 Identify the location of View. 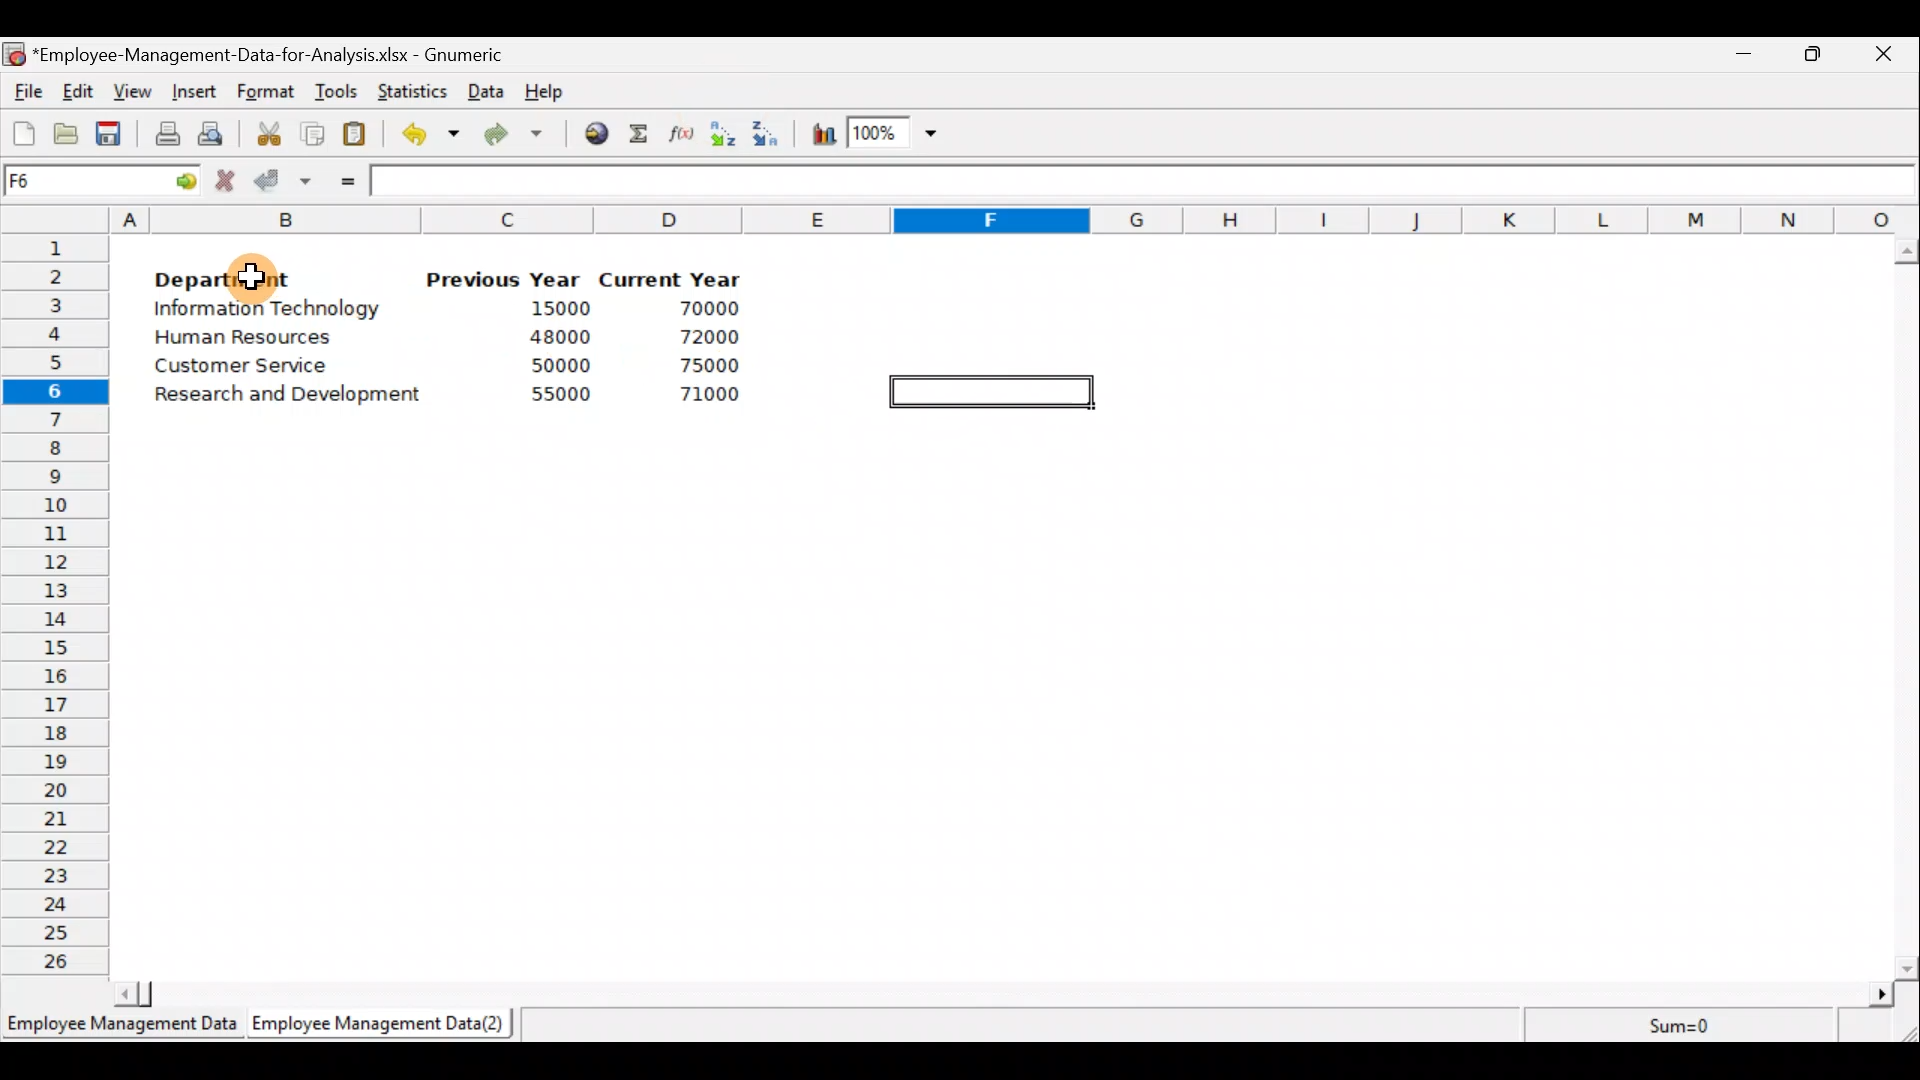
(130, 92).